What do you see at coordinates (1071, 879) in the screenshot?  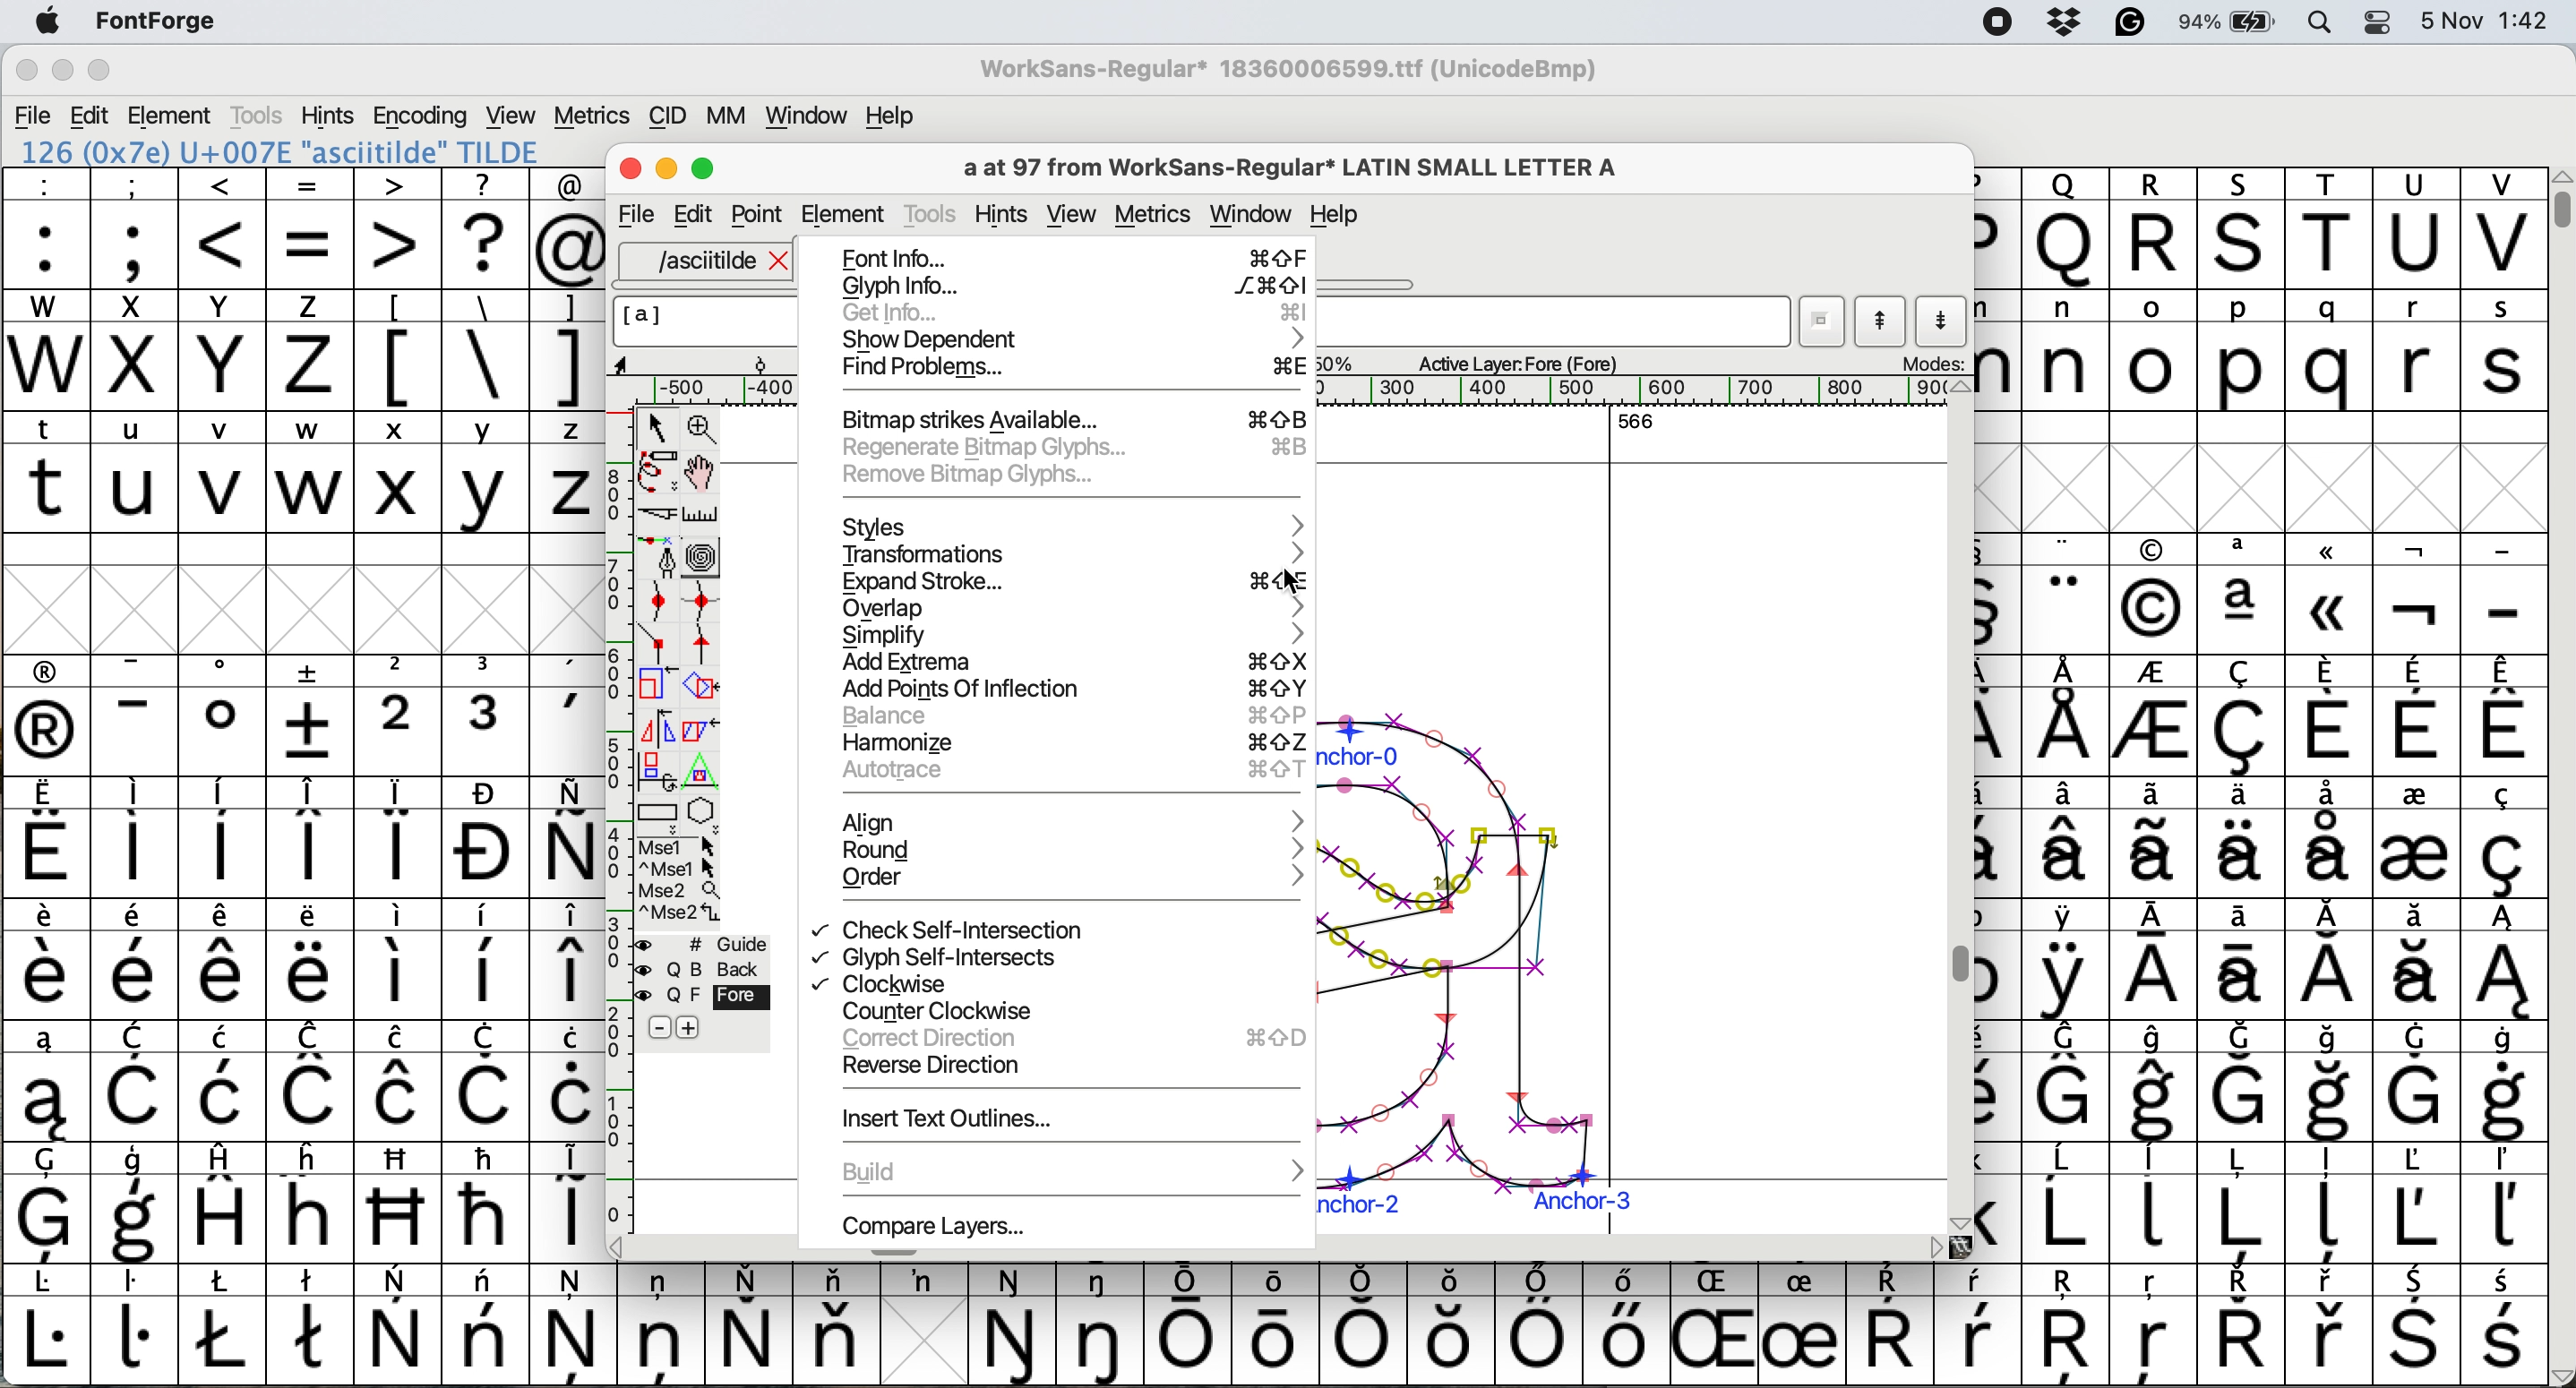 I see `order` at bounding box center [1071, 879].